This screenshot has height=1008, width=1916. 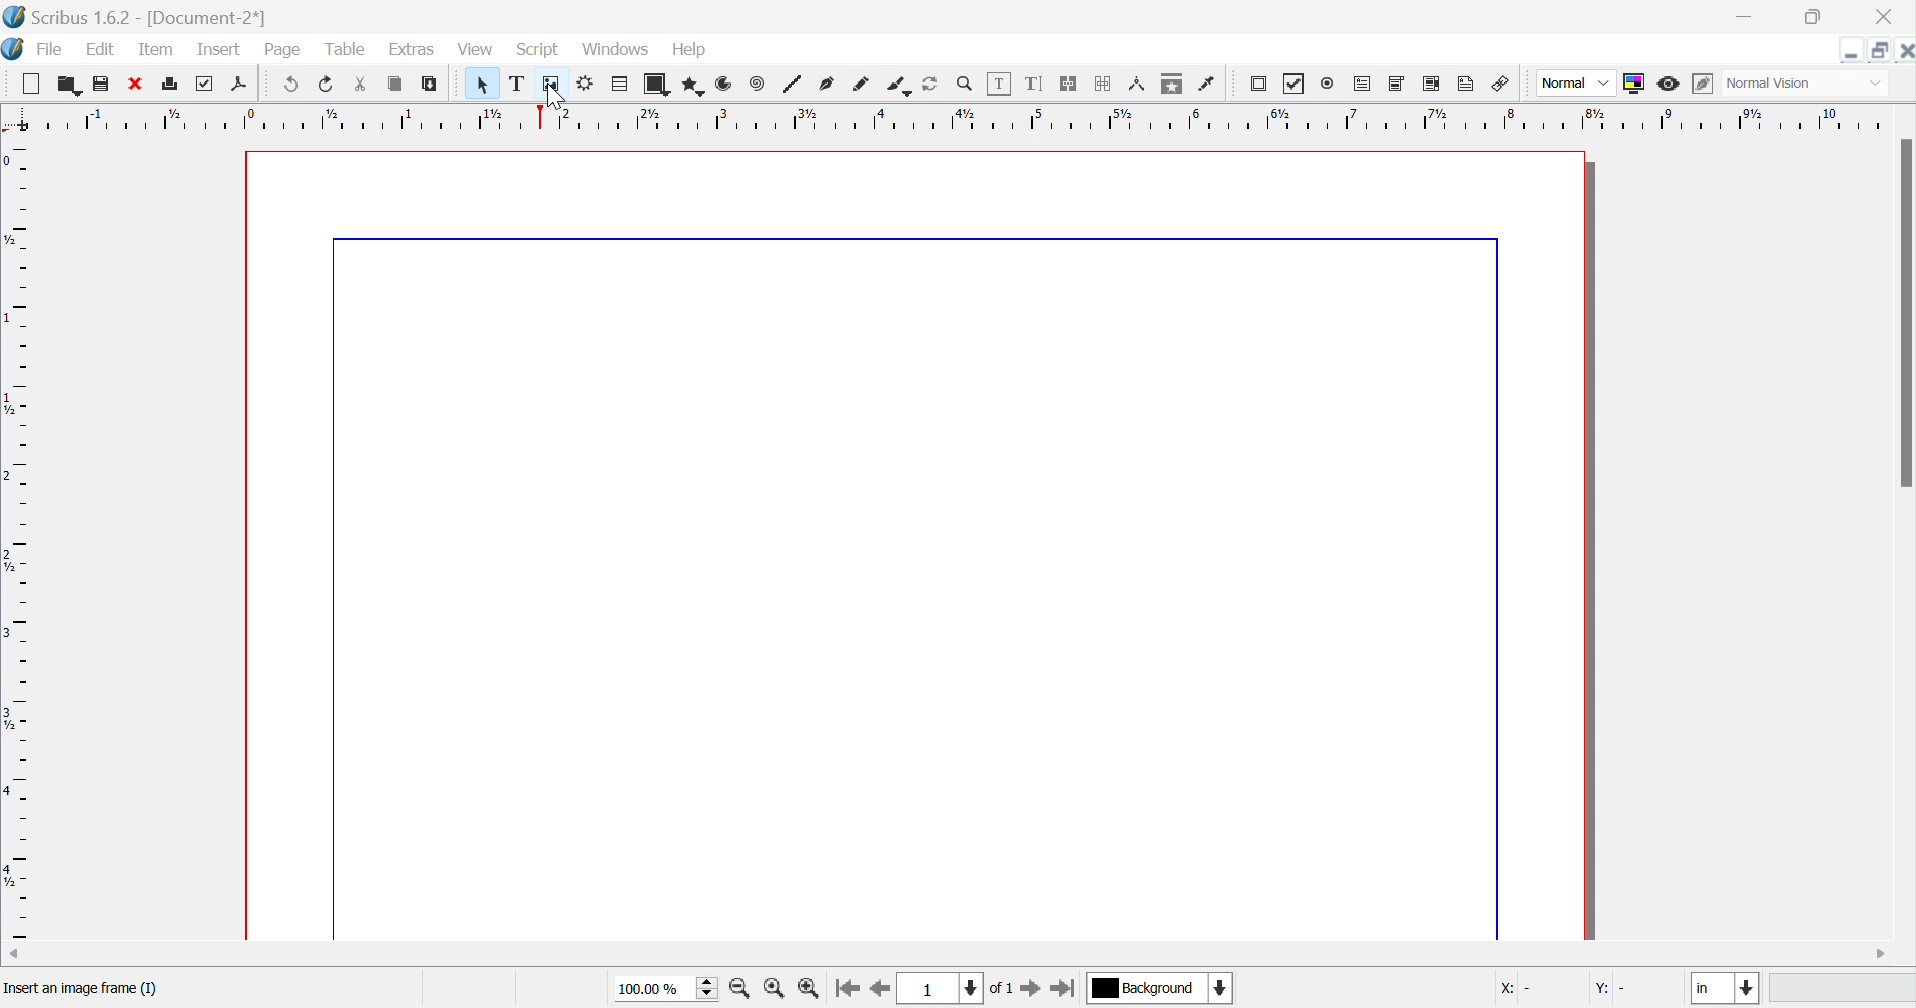 What do you see at coordinates (168, 82) in the screenshot?
I see `print` at bounding box center [168, 82].